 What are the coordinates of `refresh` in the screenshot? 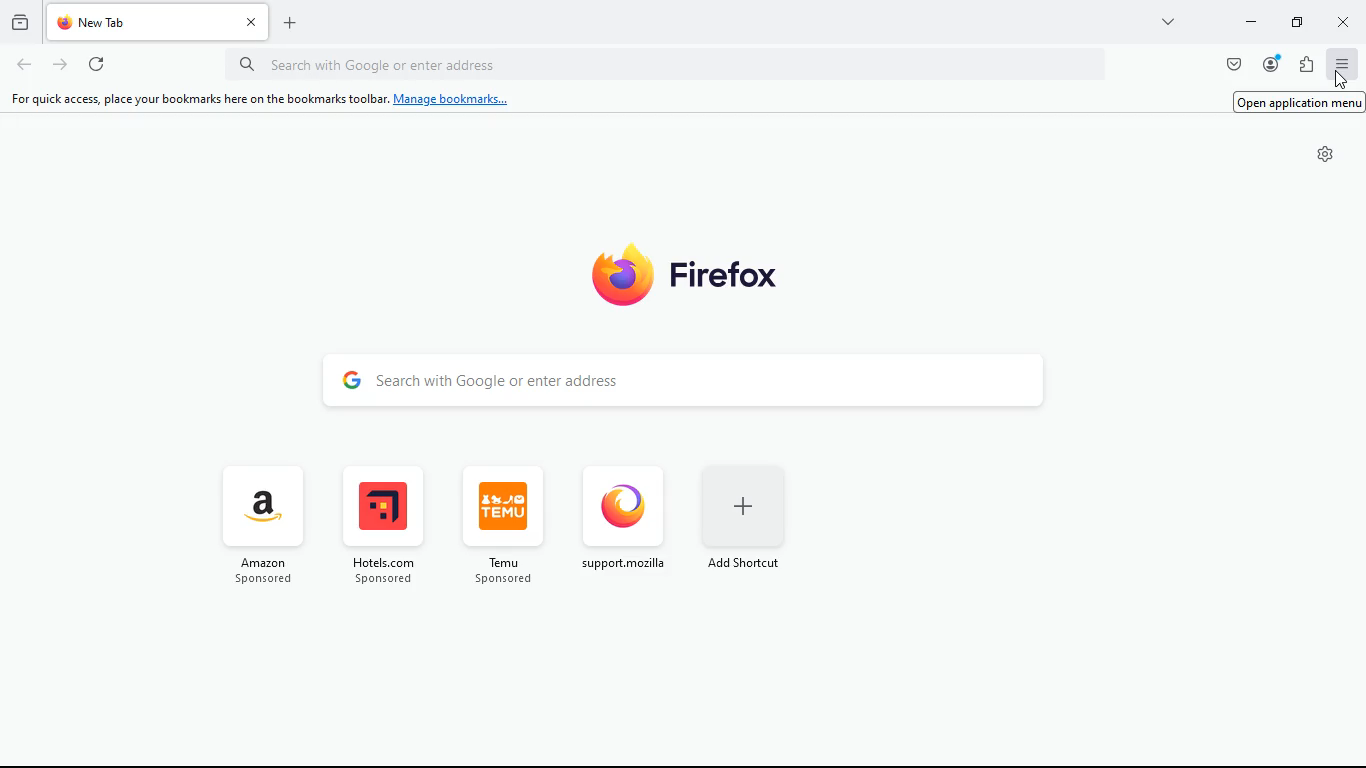 It's located at (92, 64).